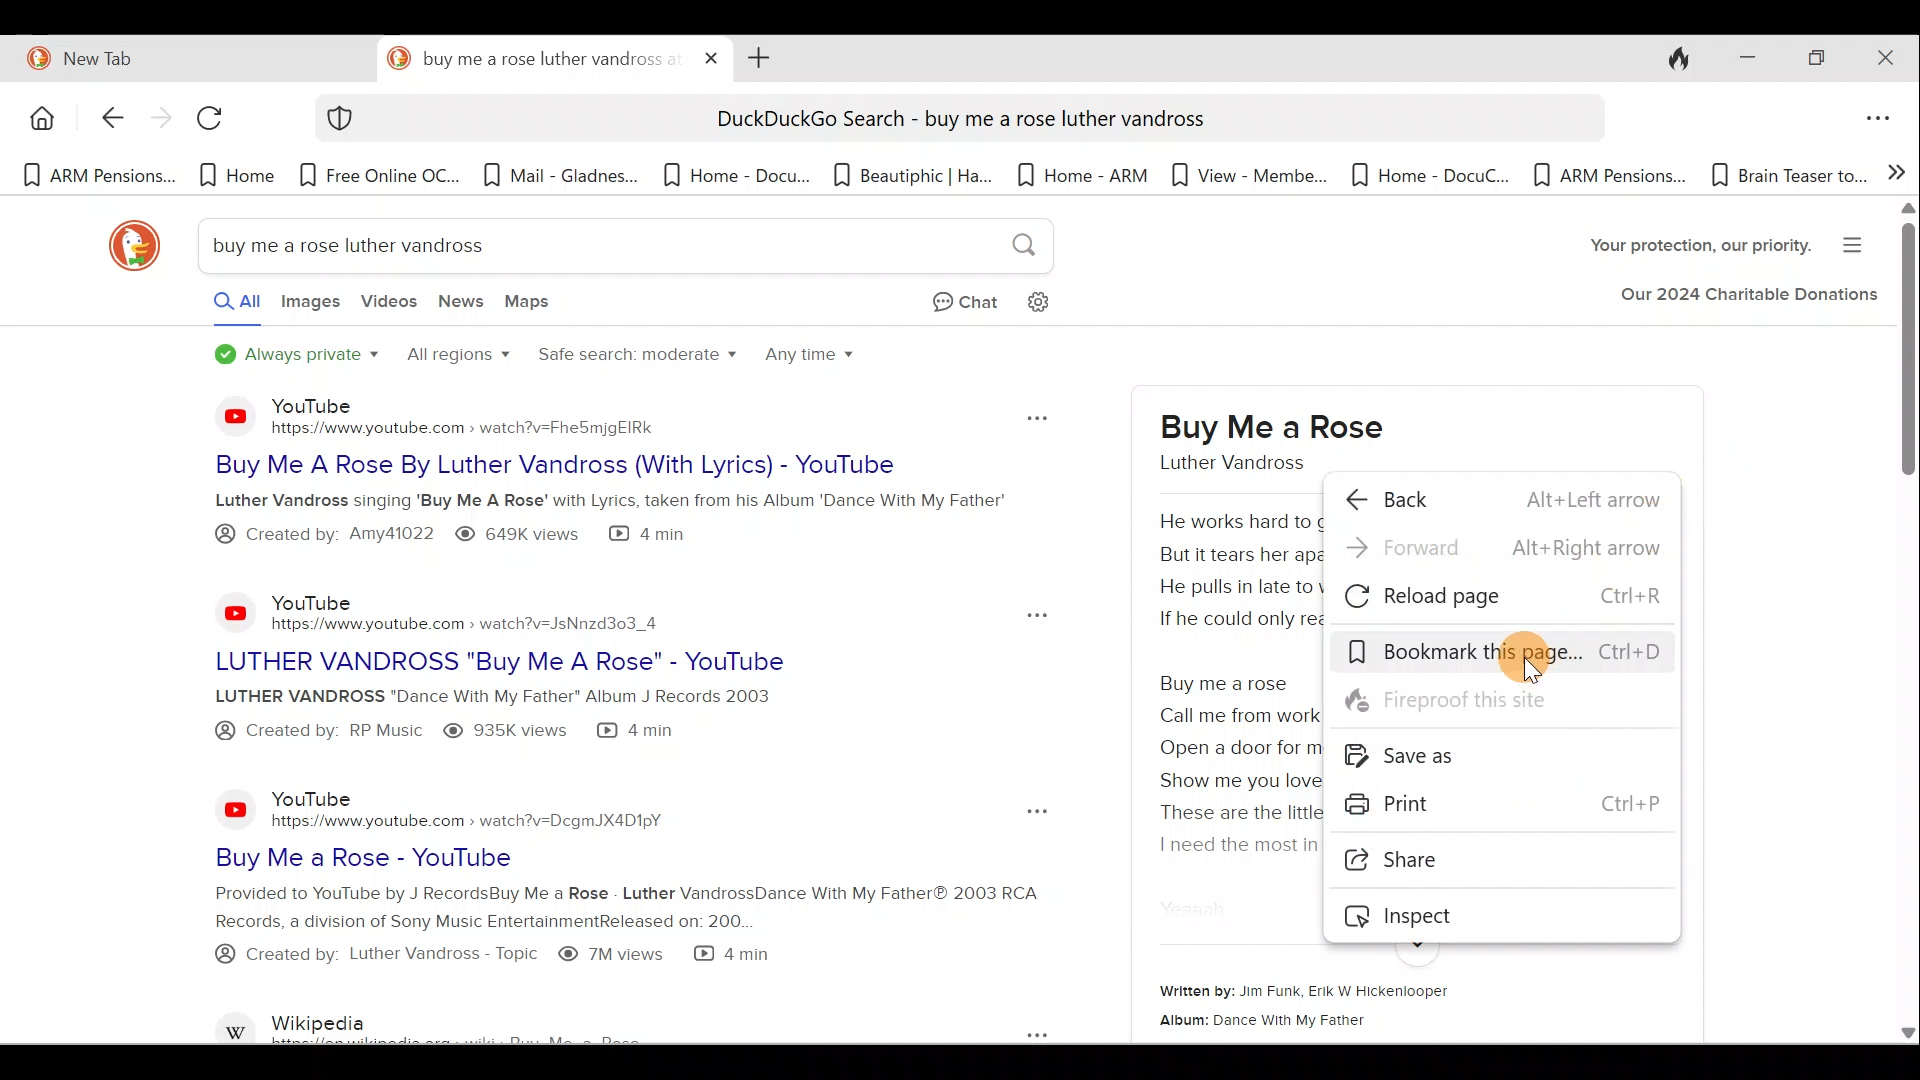 The height and width of the screenshot is (1080, 1920). I want to click on Pop out, so click(1020, 613).